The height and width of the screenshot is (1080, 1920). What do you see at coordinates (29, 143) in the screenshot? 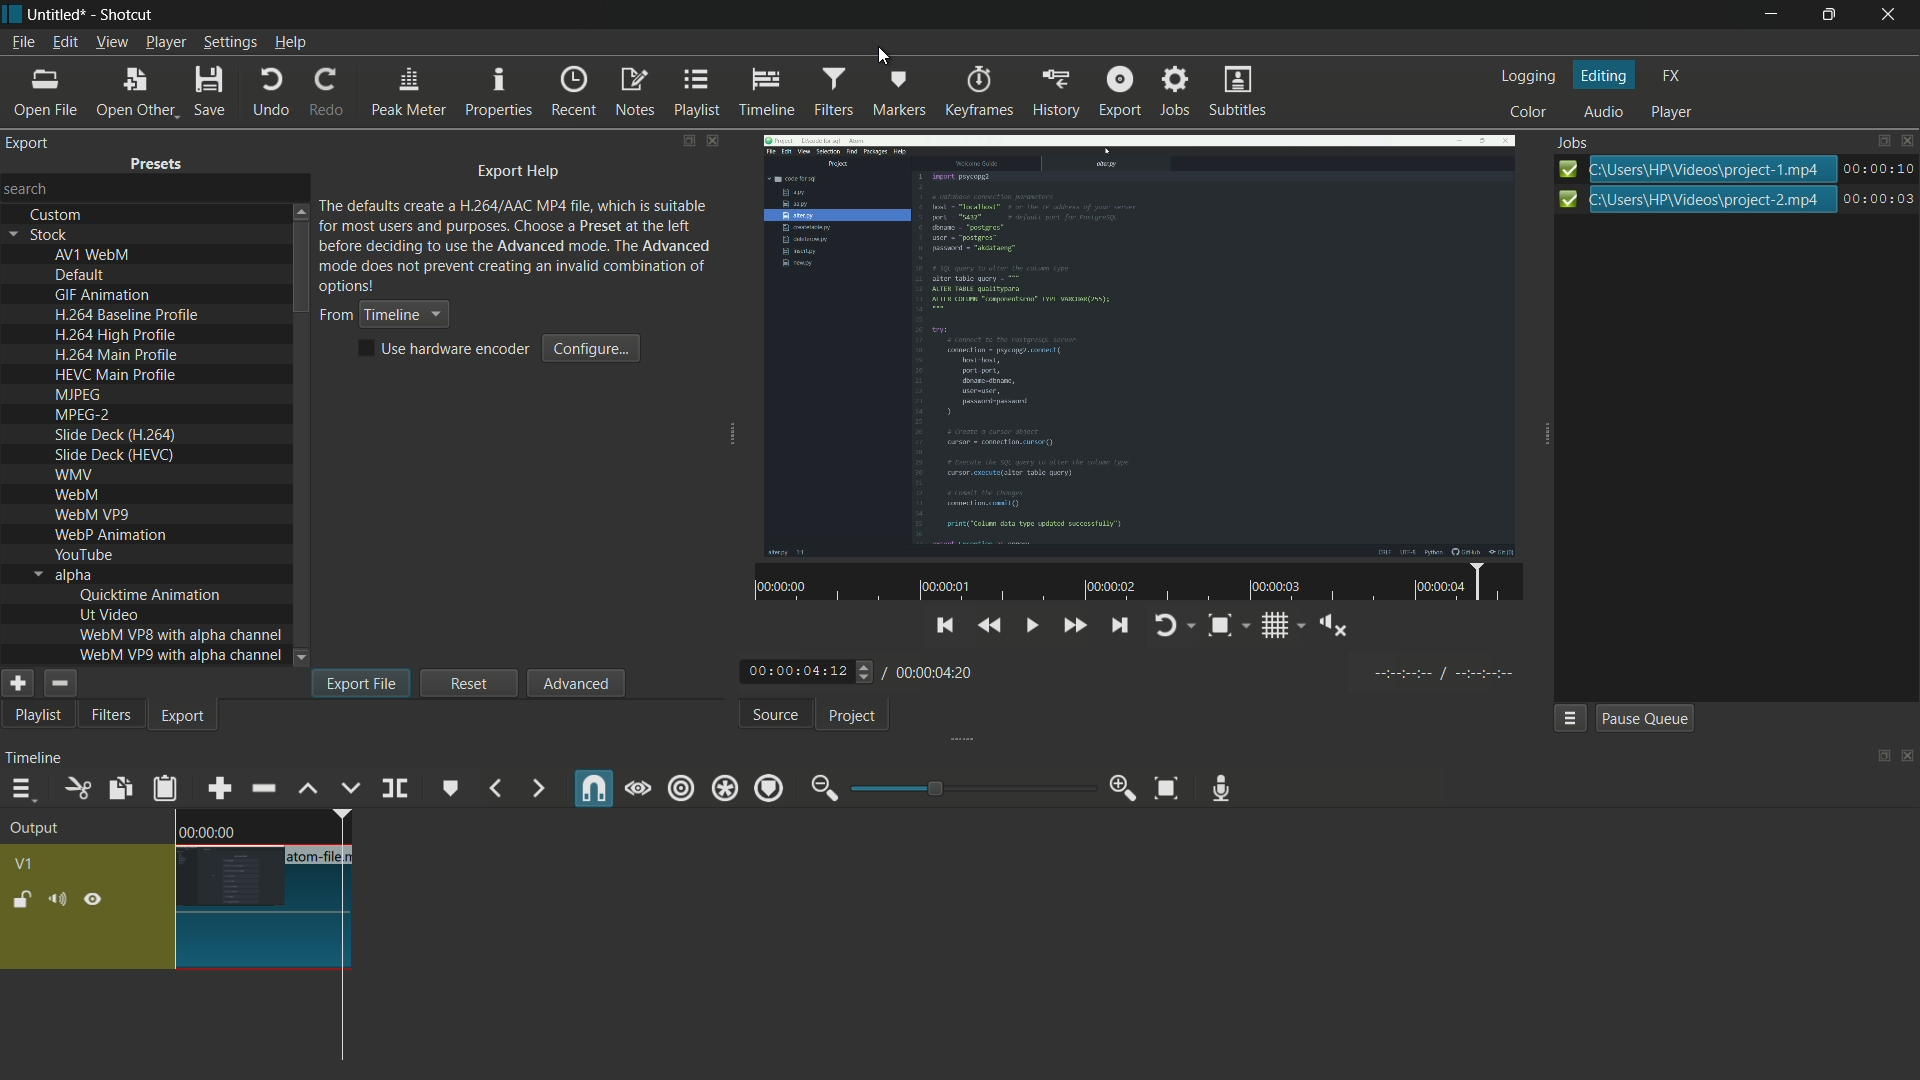
I see `export` at bounding box center [29, 143].